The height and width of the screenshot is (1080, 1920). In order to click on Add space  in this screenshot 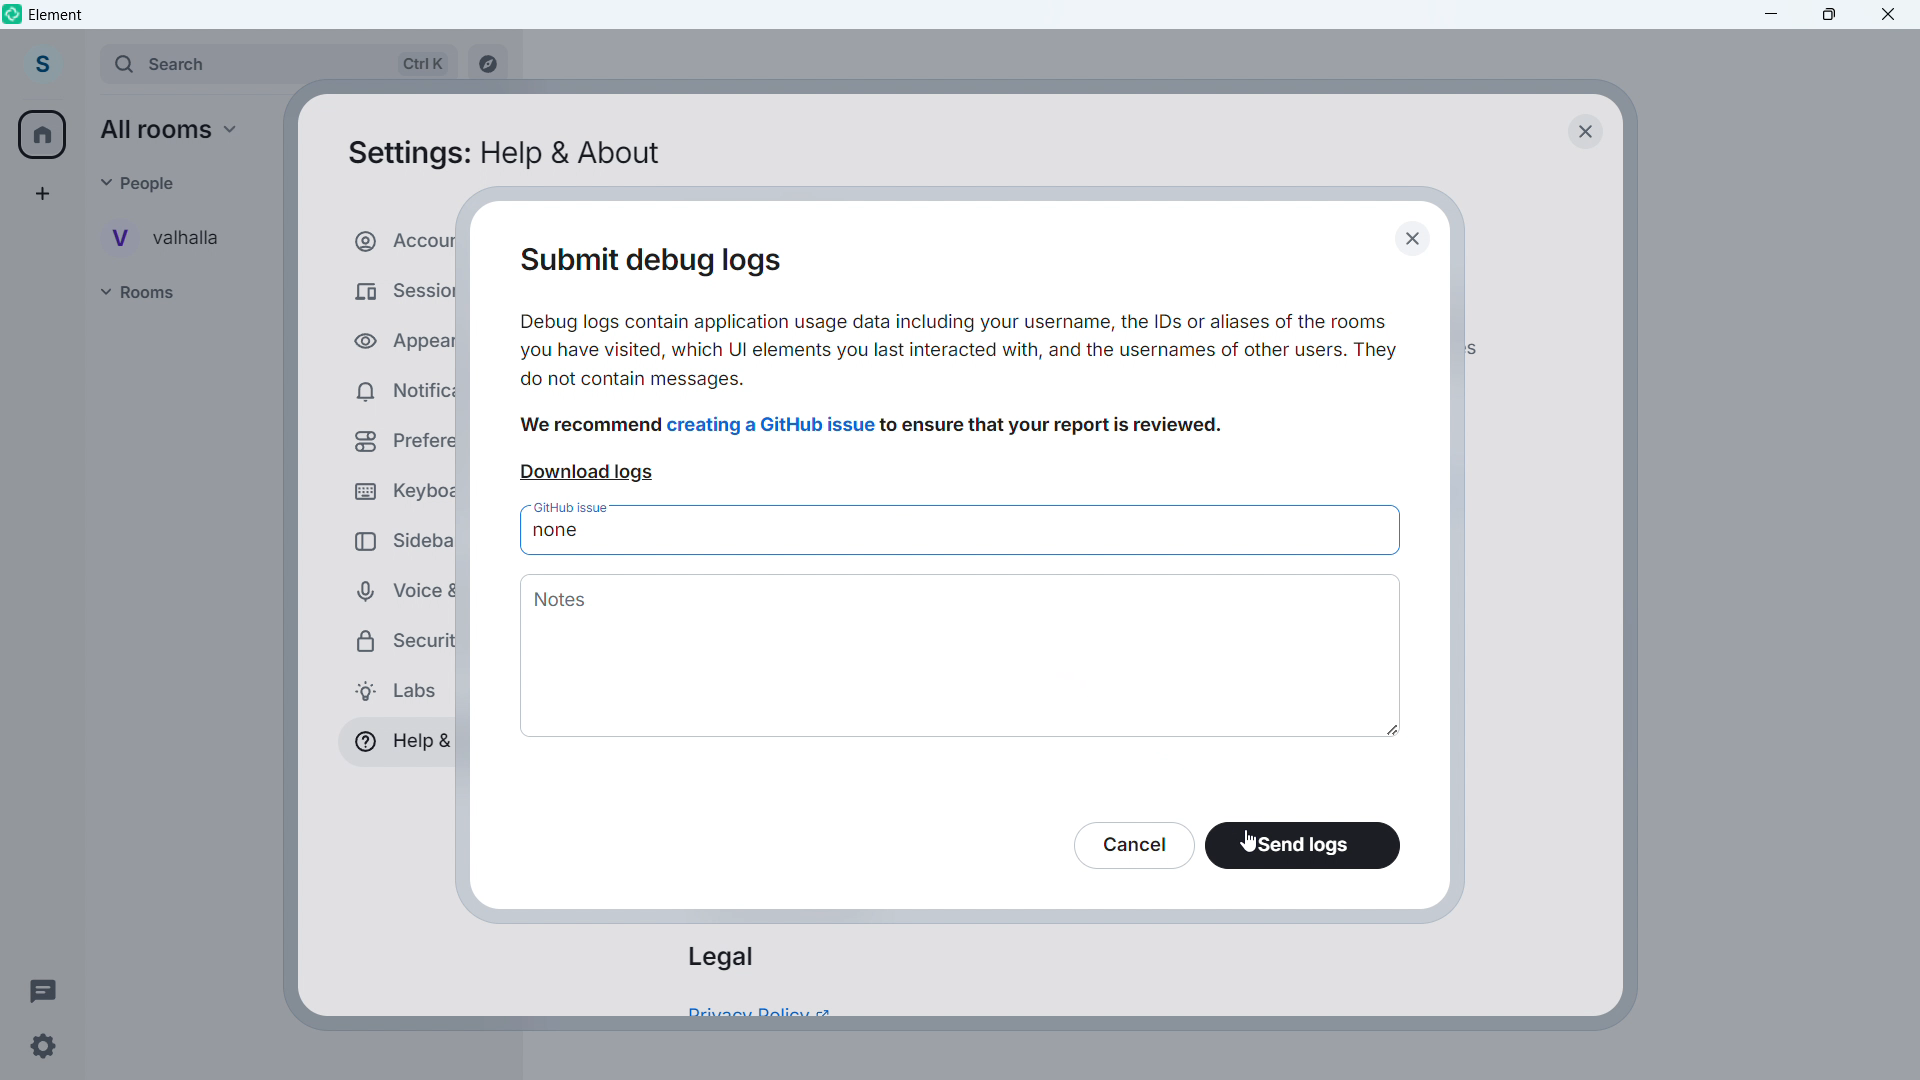, I will do `click(40, 193)`.